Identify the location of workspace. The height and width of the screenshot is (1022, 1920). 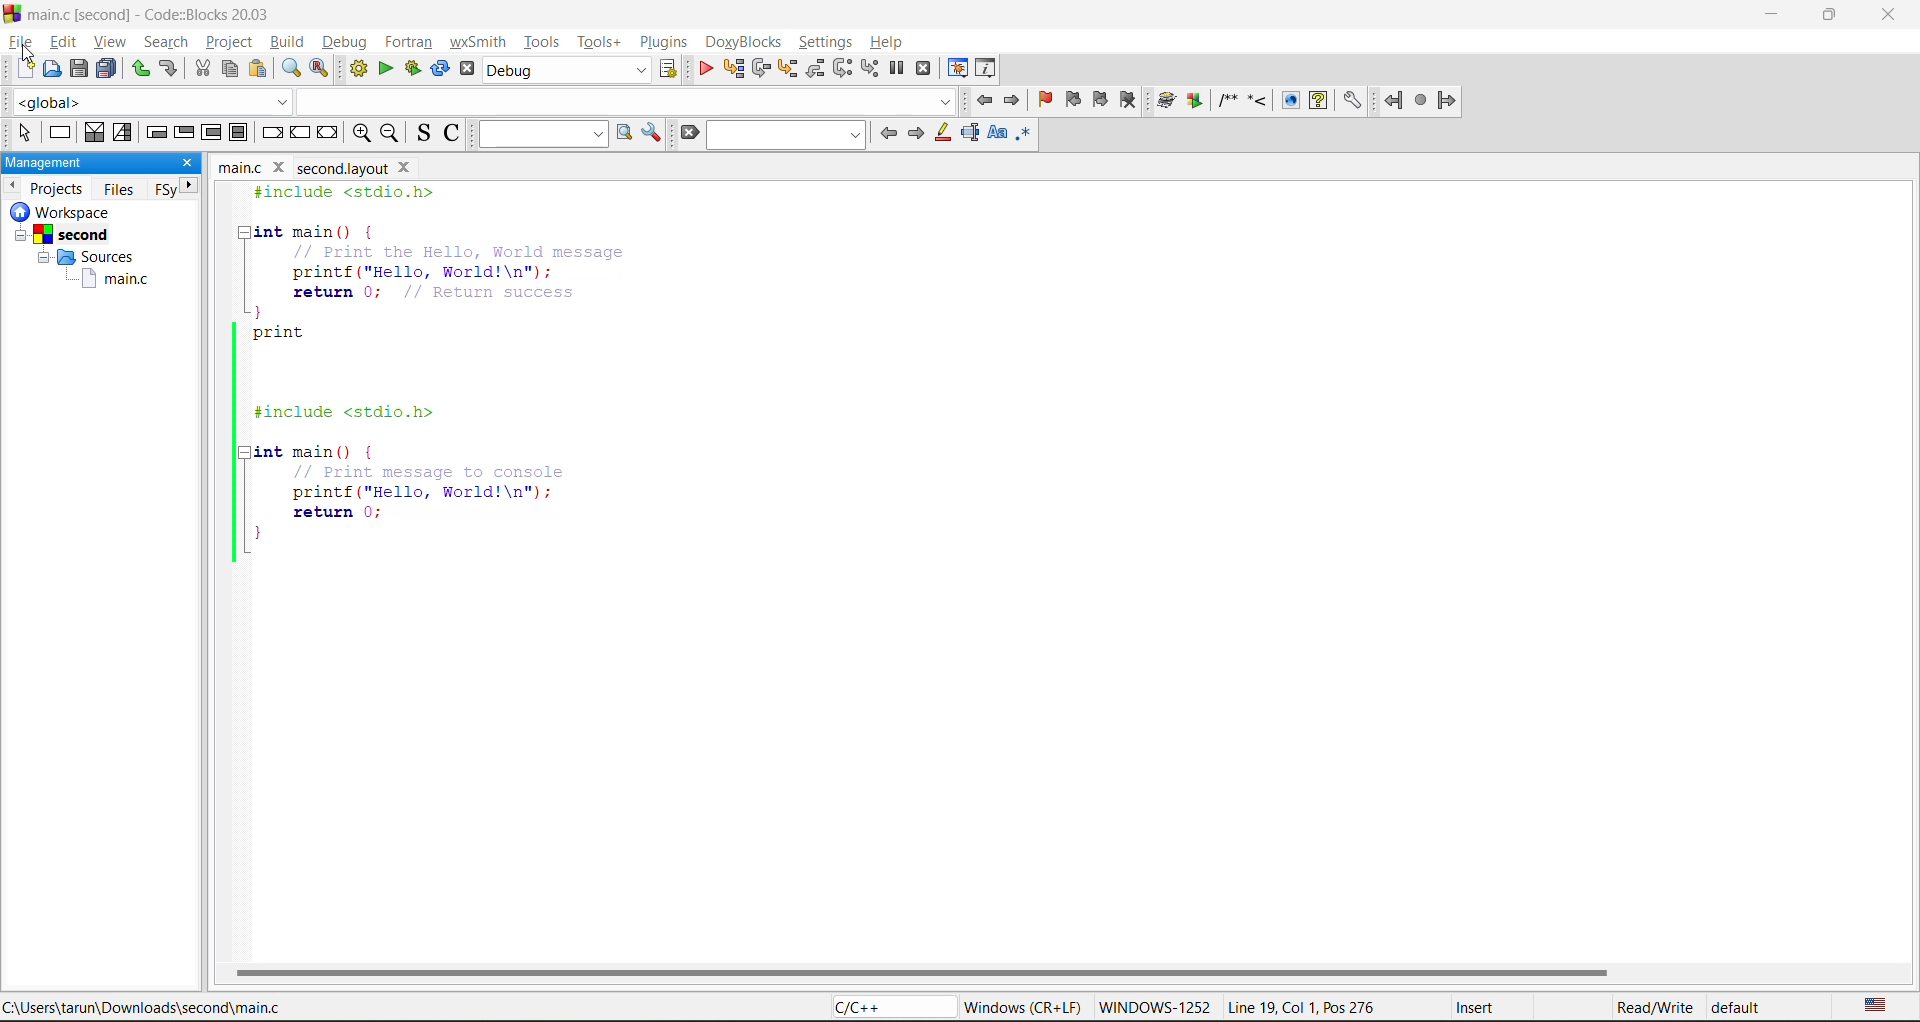
(84, 253).